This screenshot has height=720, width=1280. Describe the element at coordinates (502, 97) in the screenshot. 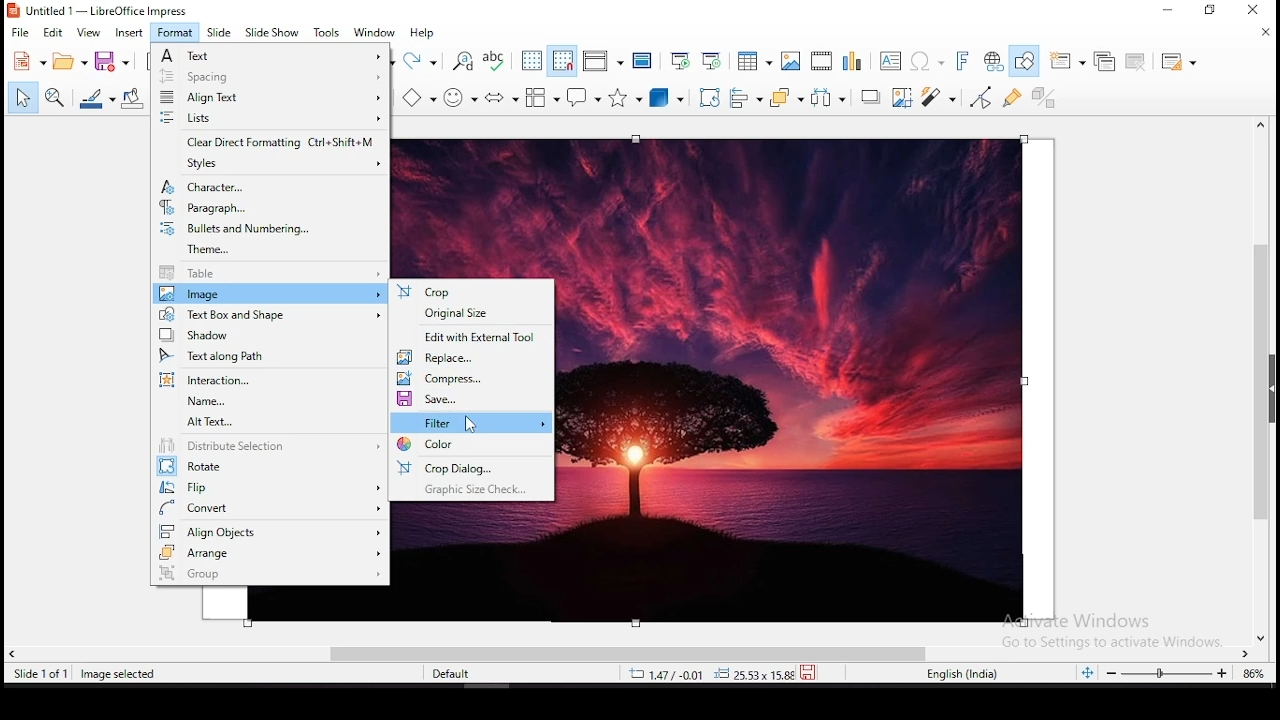

I see `block arrows` at that location.